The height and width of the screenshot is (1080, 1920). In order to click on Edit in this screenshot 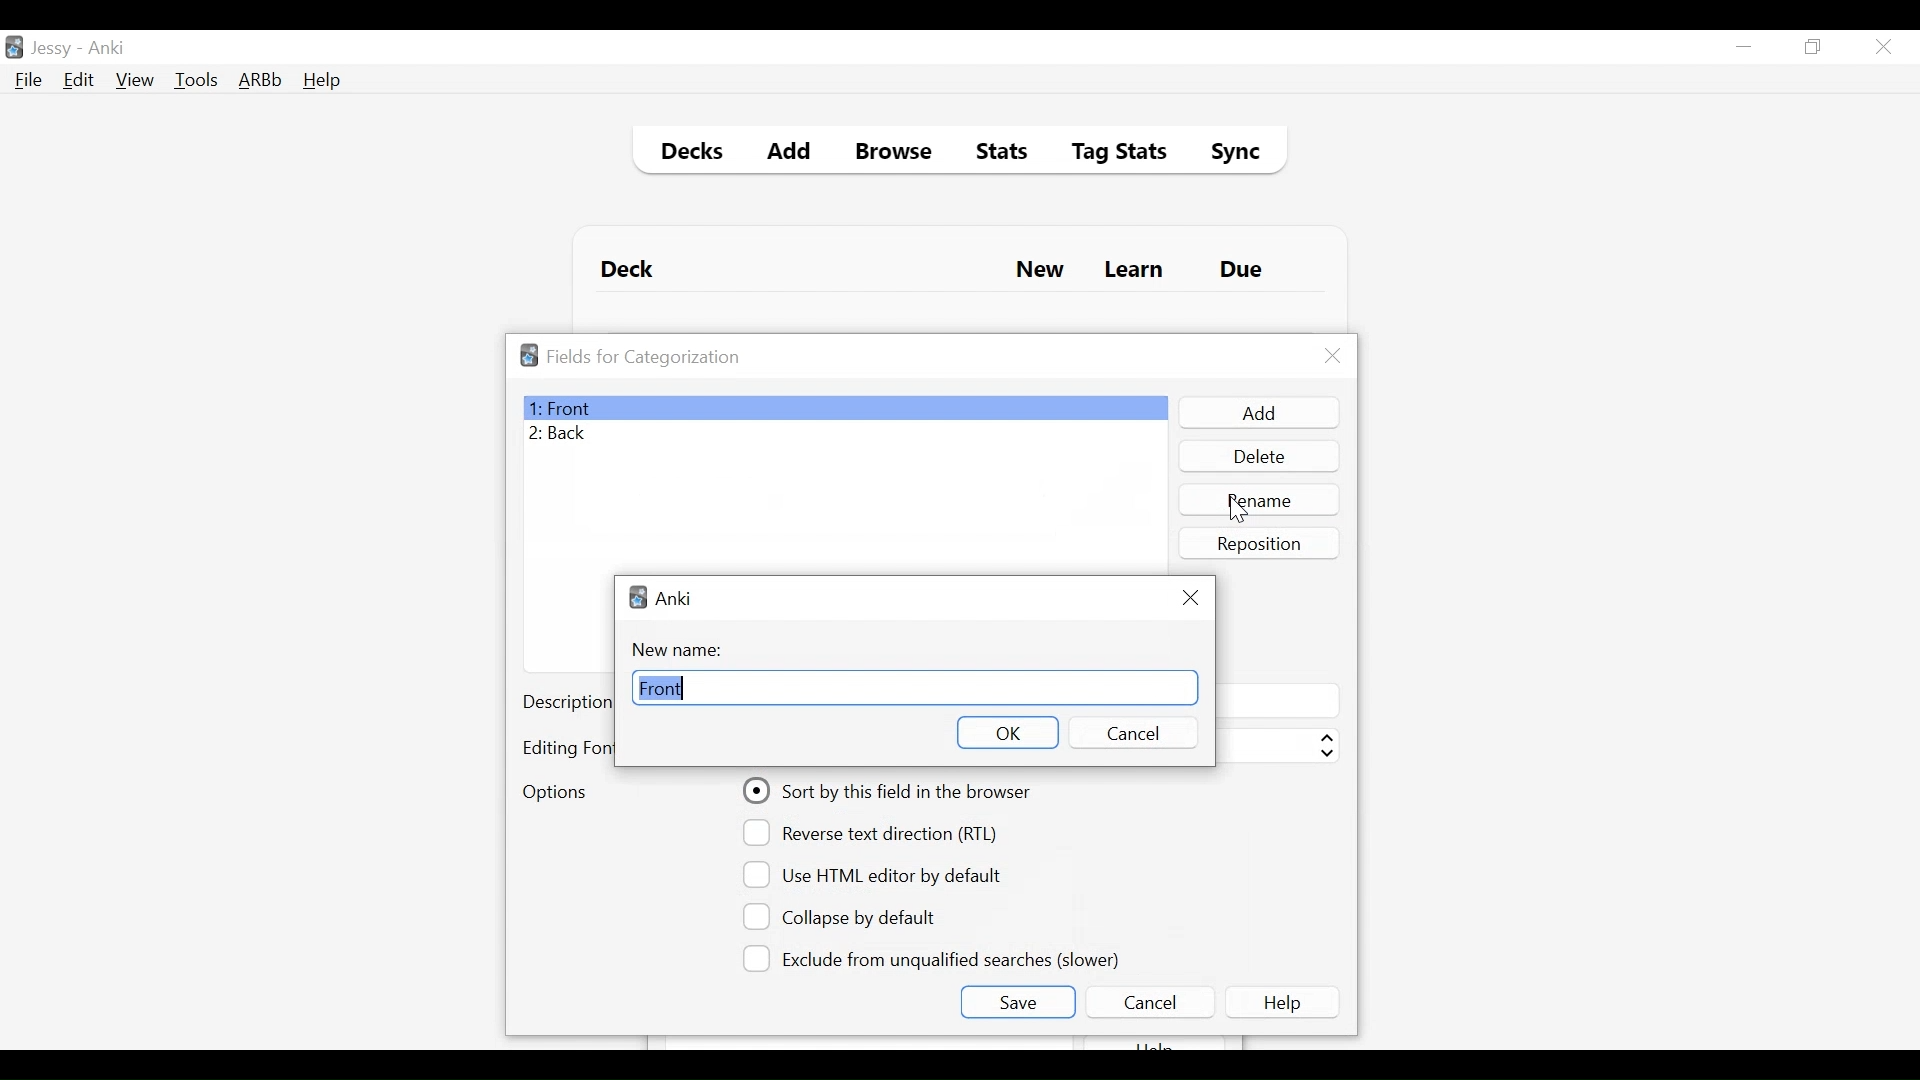, I will do `click(77, 82)`.